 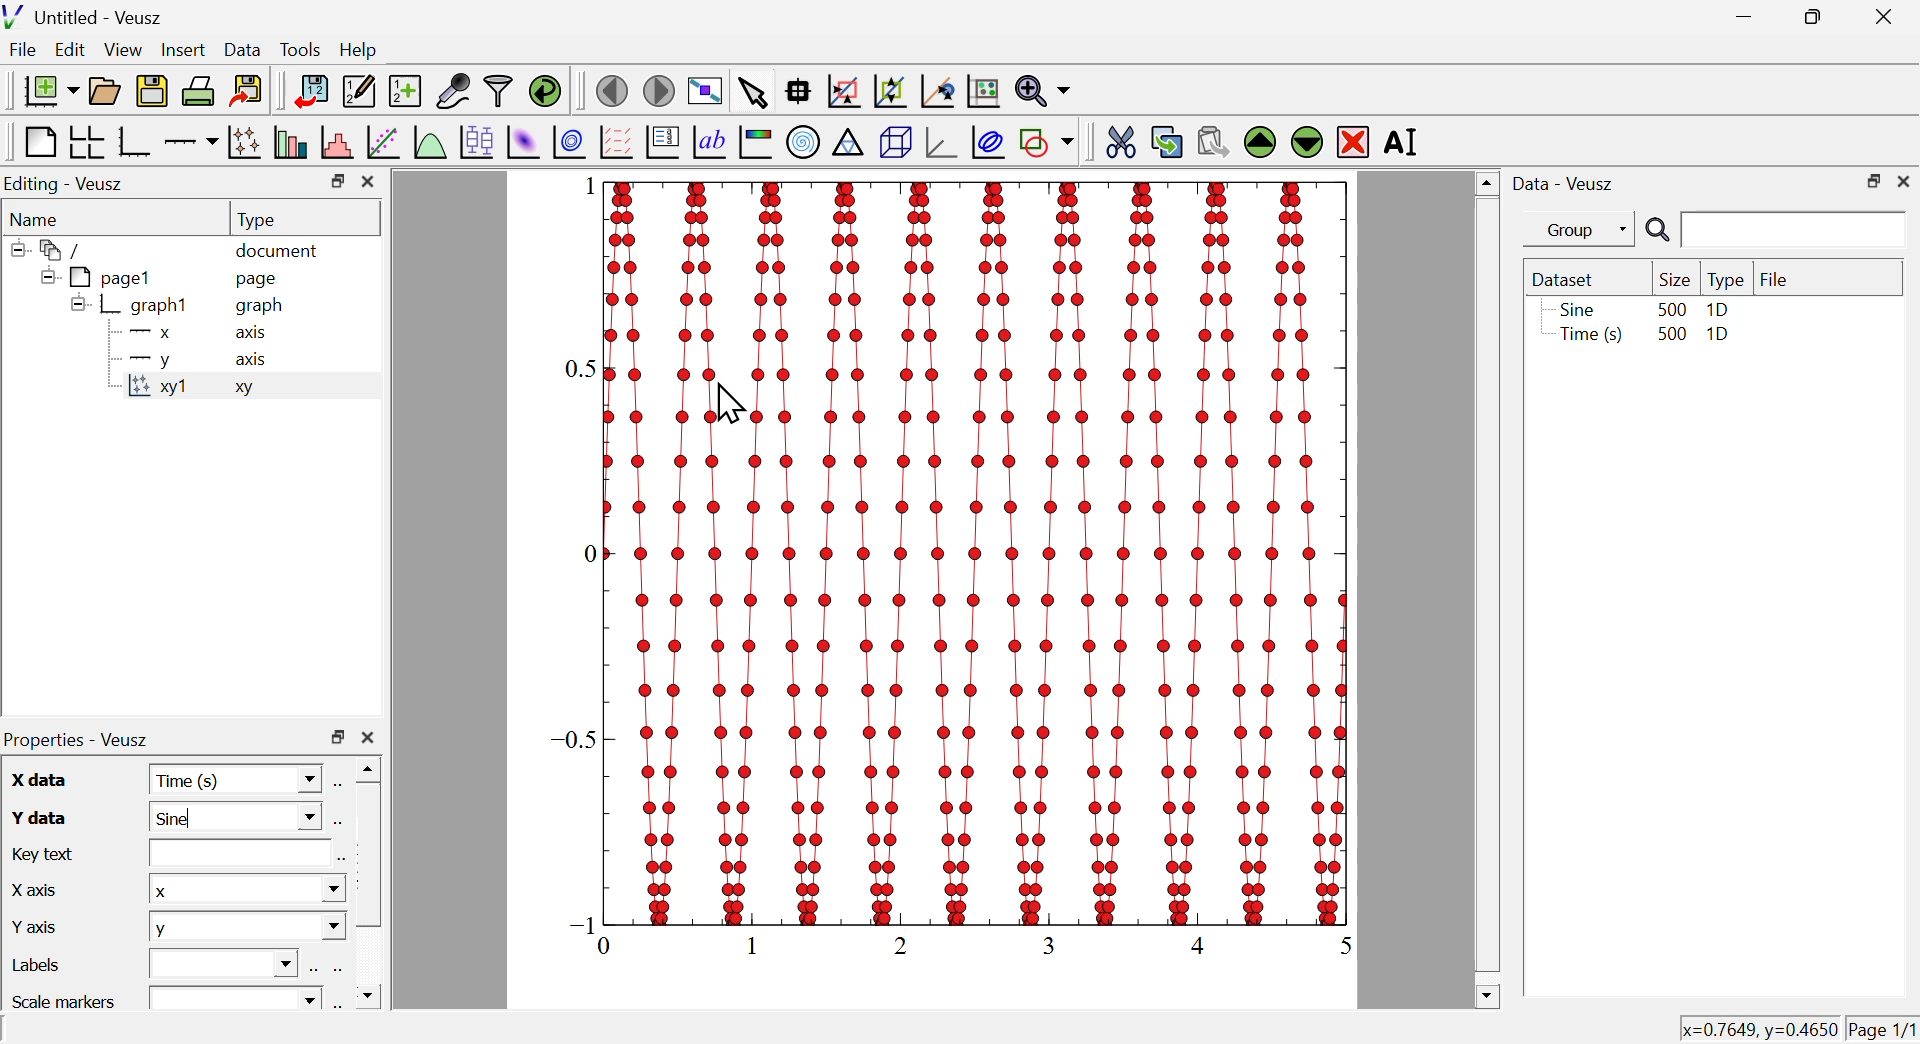 What do you see at coordinates (616, 142) in the screenshot?
I see `plot a vector field` at bounding box center [616, 142].